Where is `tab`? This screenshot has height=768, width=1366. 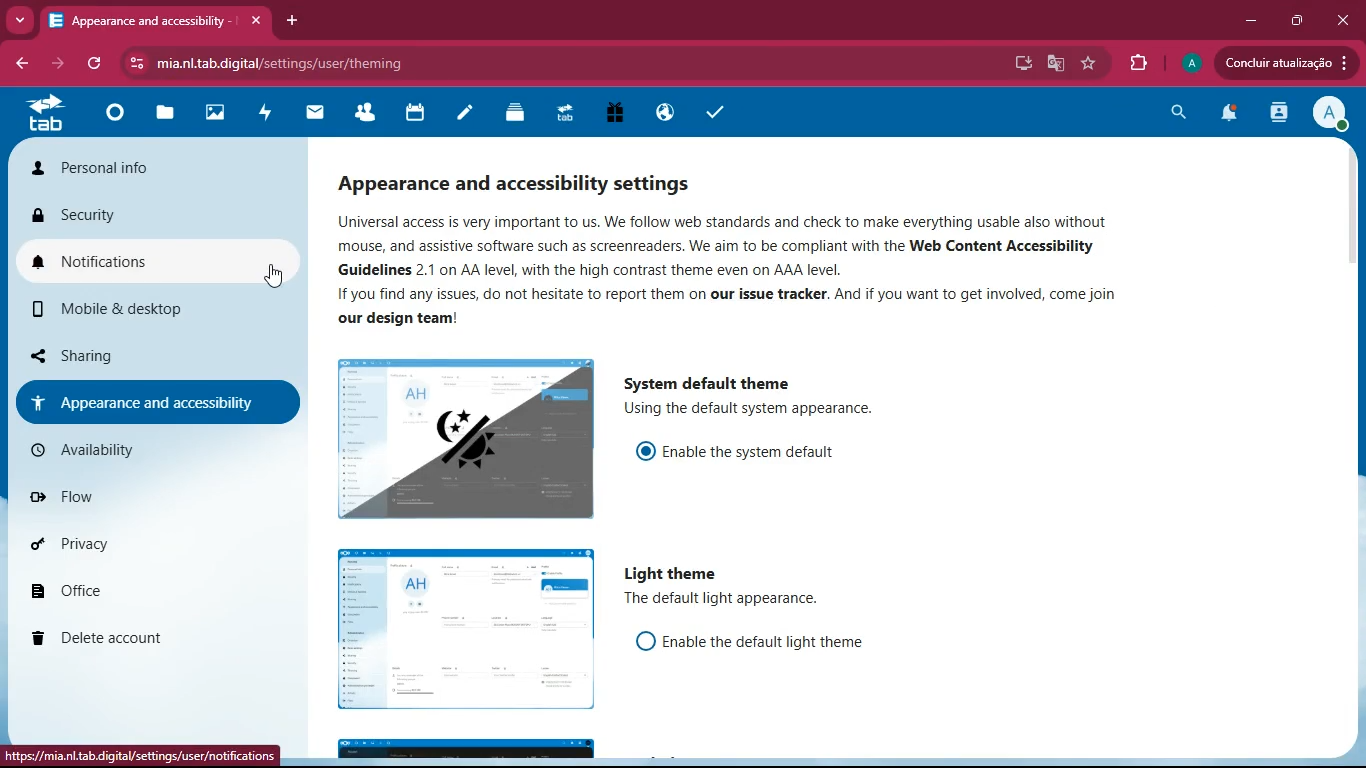
tab is located at coordinates (569, 116).